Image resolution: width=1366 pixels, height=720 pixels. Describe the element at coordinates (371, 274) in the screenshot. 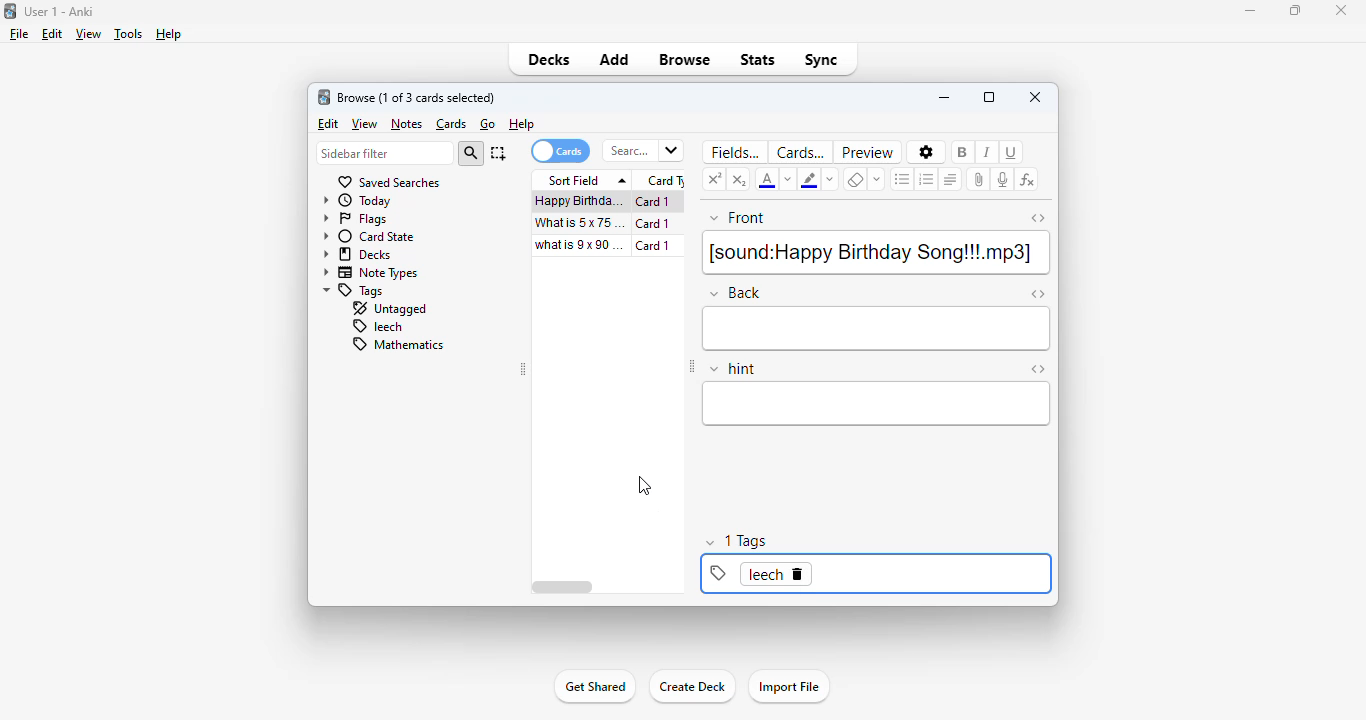

I see `note types` at that location.